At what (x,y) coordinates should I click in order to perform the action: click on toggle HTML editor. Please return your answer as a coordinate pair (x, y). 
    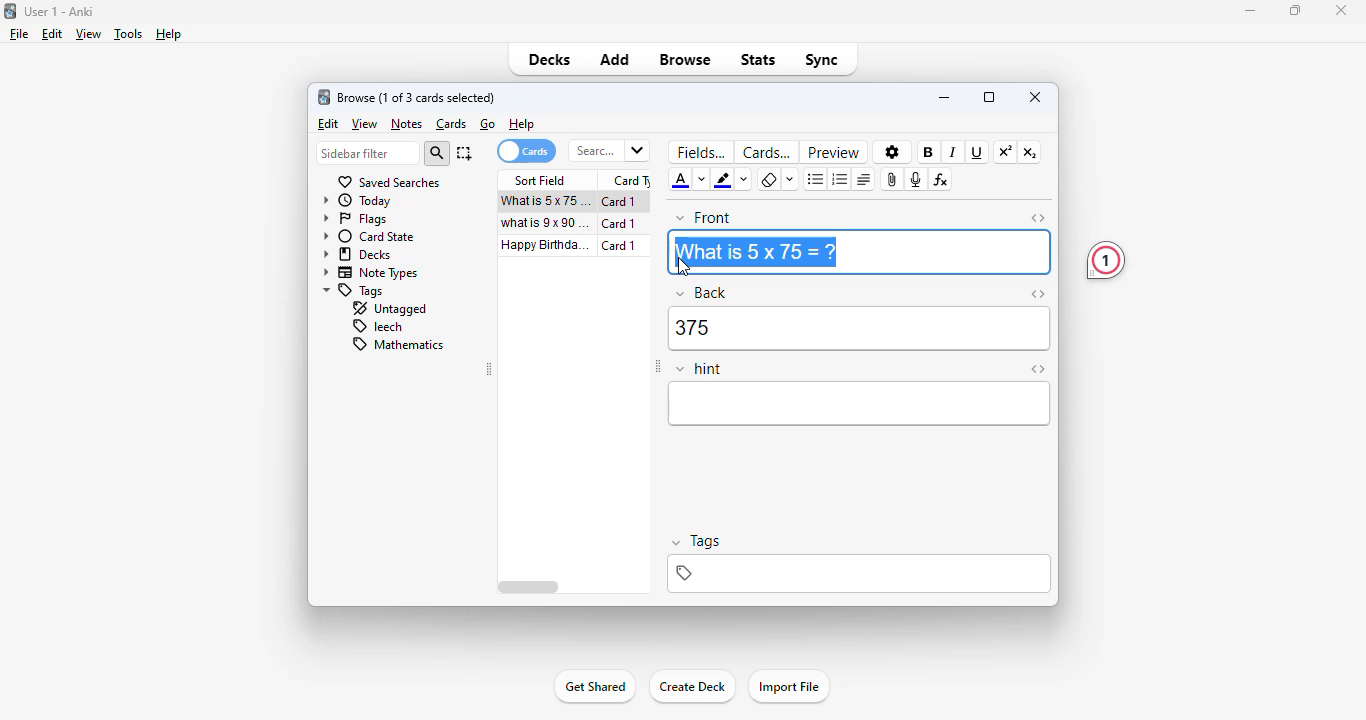
    Looking at the image, I should click on (1038, 218).